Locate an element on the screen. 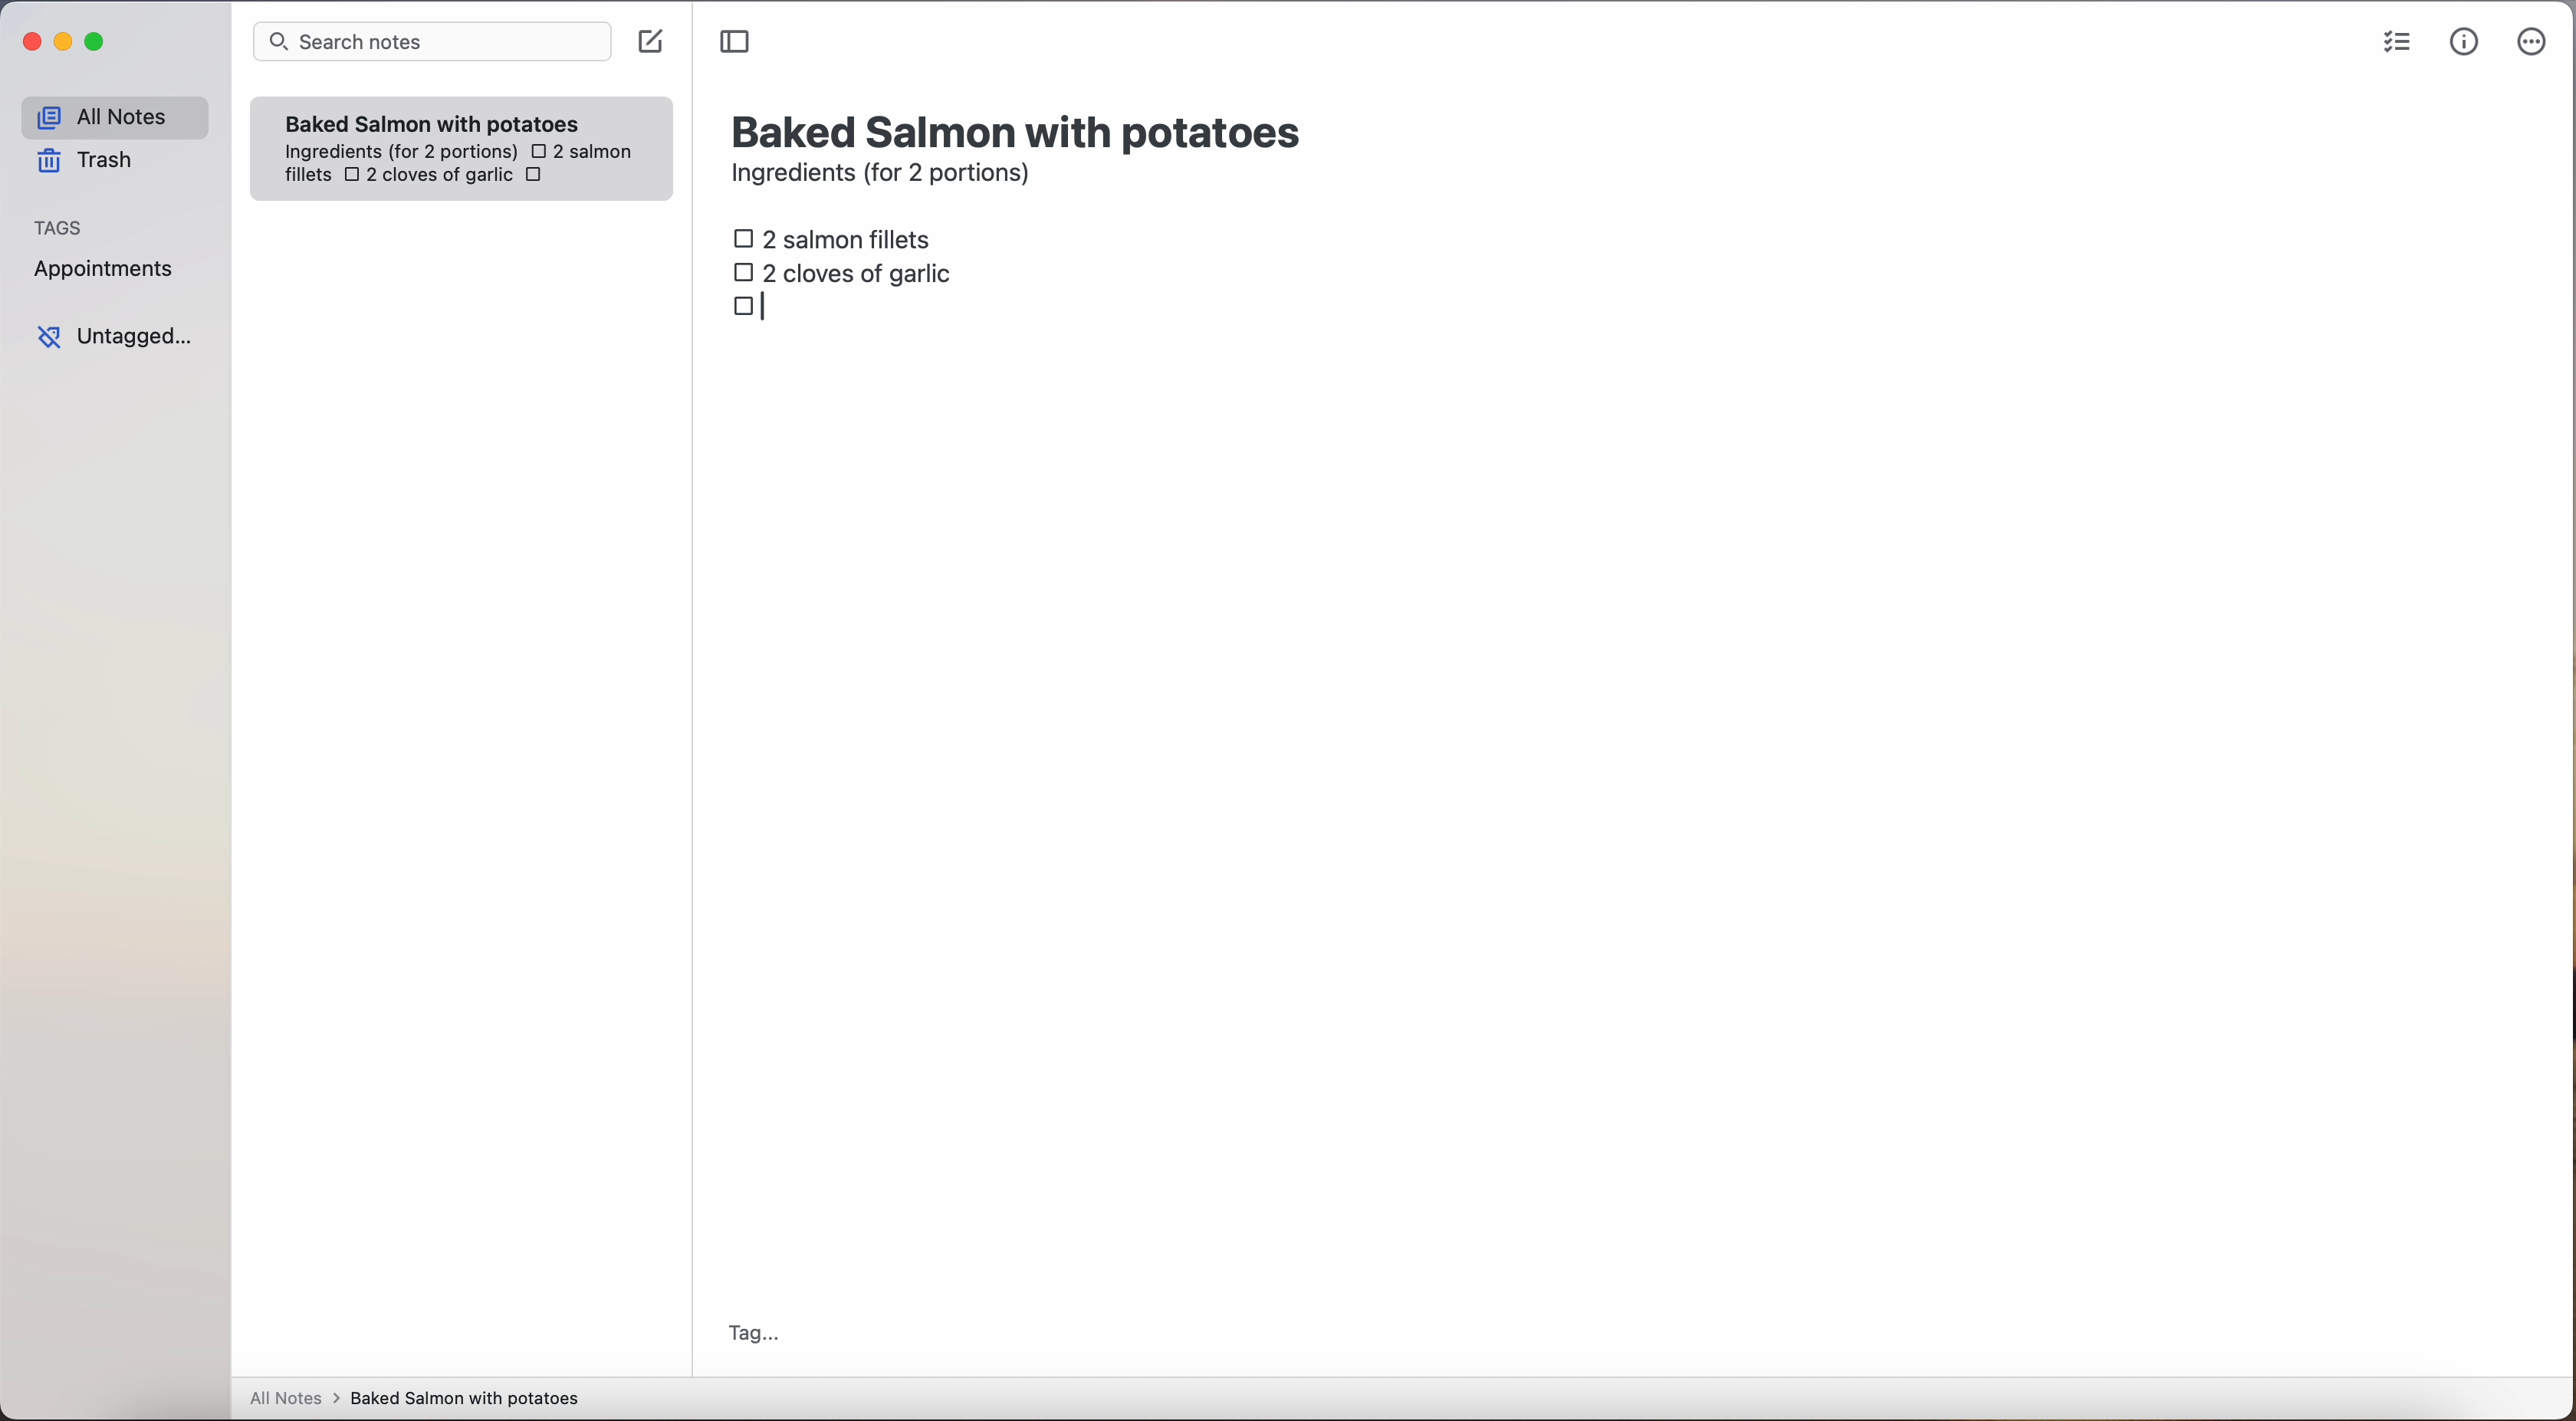  checkbox is located at coordinates (538, 178).